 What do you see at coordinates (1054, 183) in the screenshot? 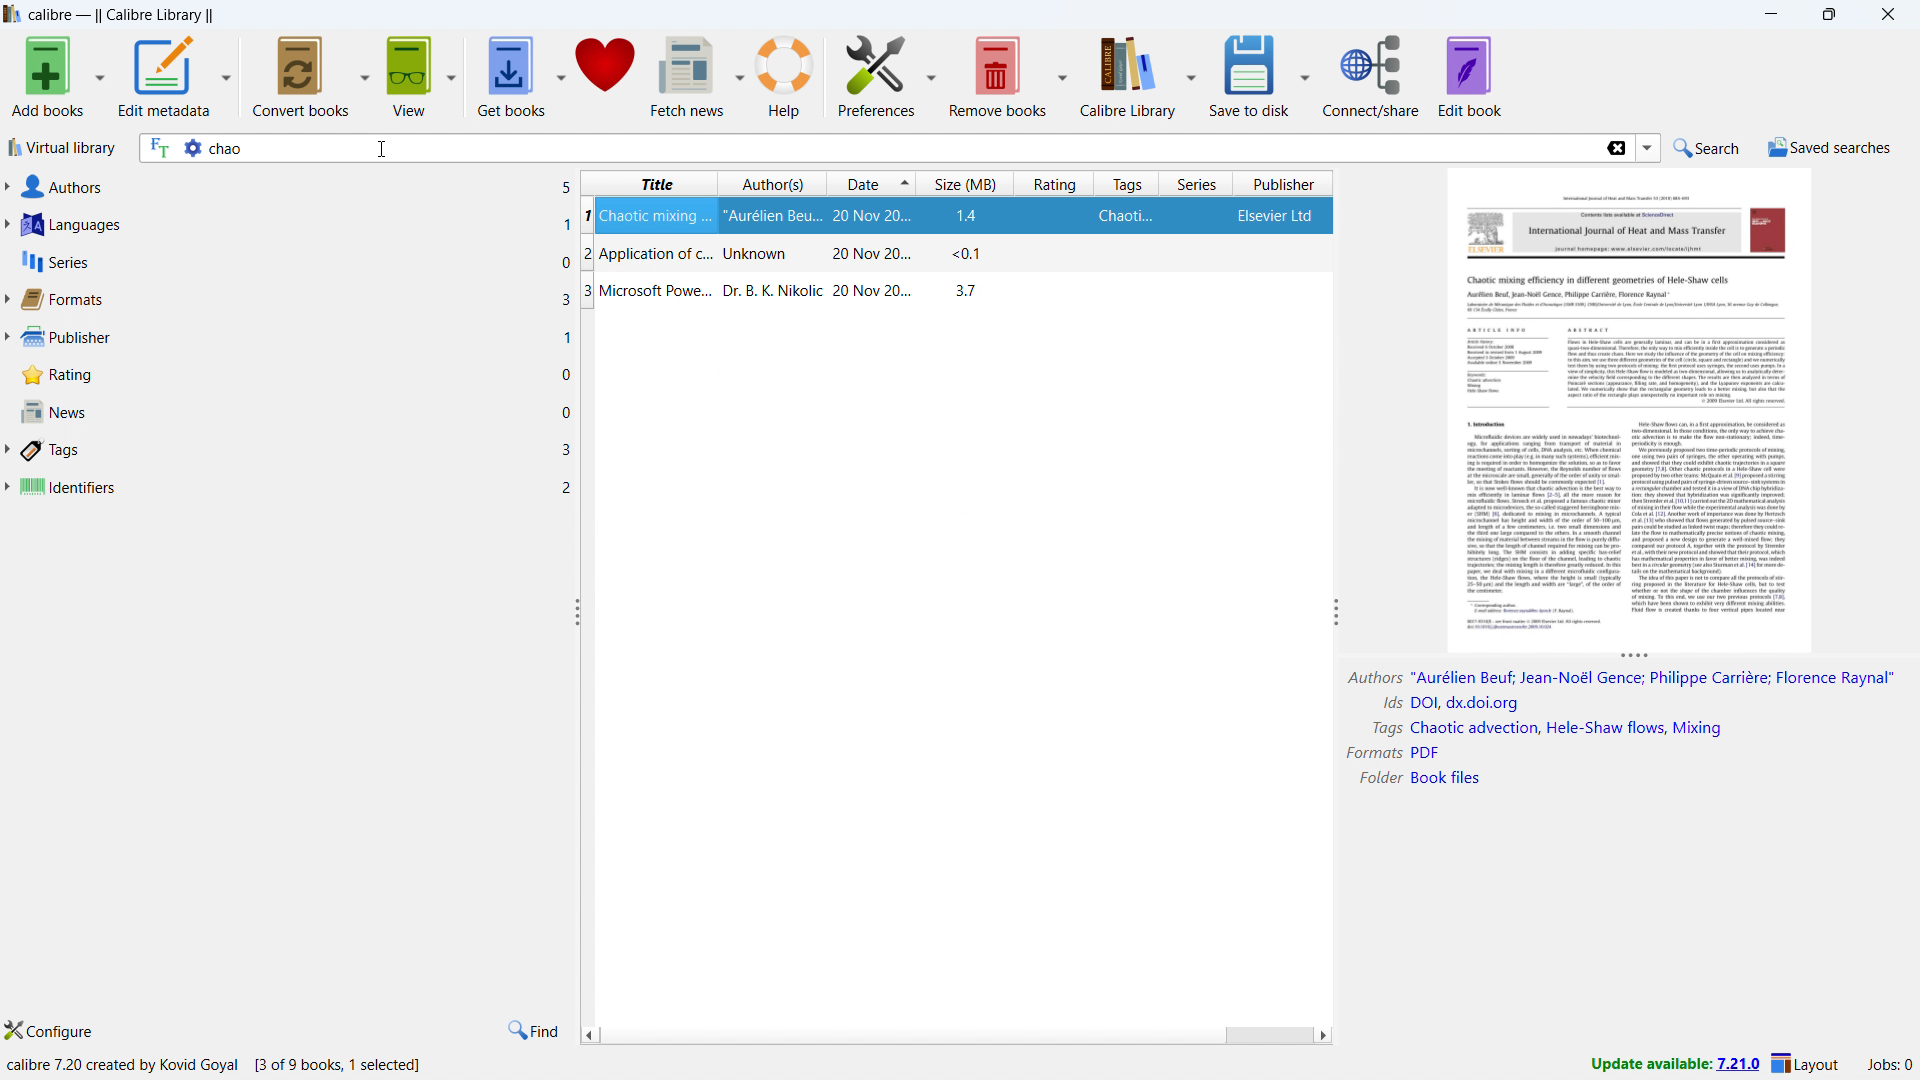
I see `sort by rating` at bounding box center [1054, 183].